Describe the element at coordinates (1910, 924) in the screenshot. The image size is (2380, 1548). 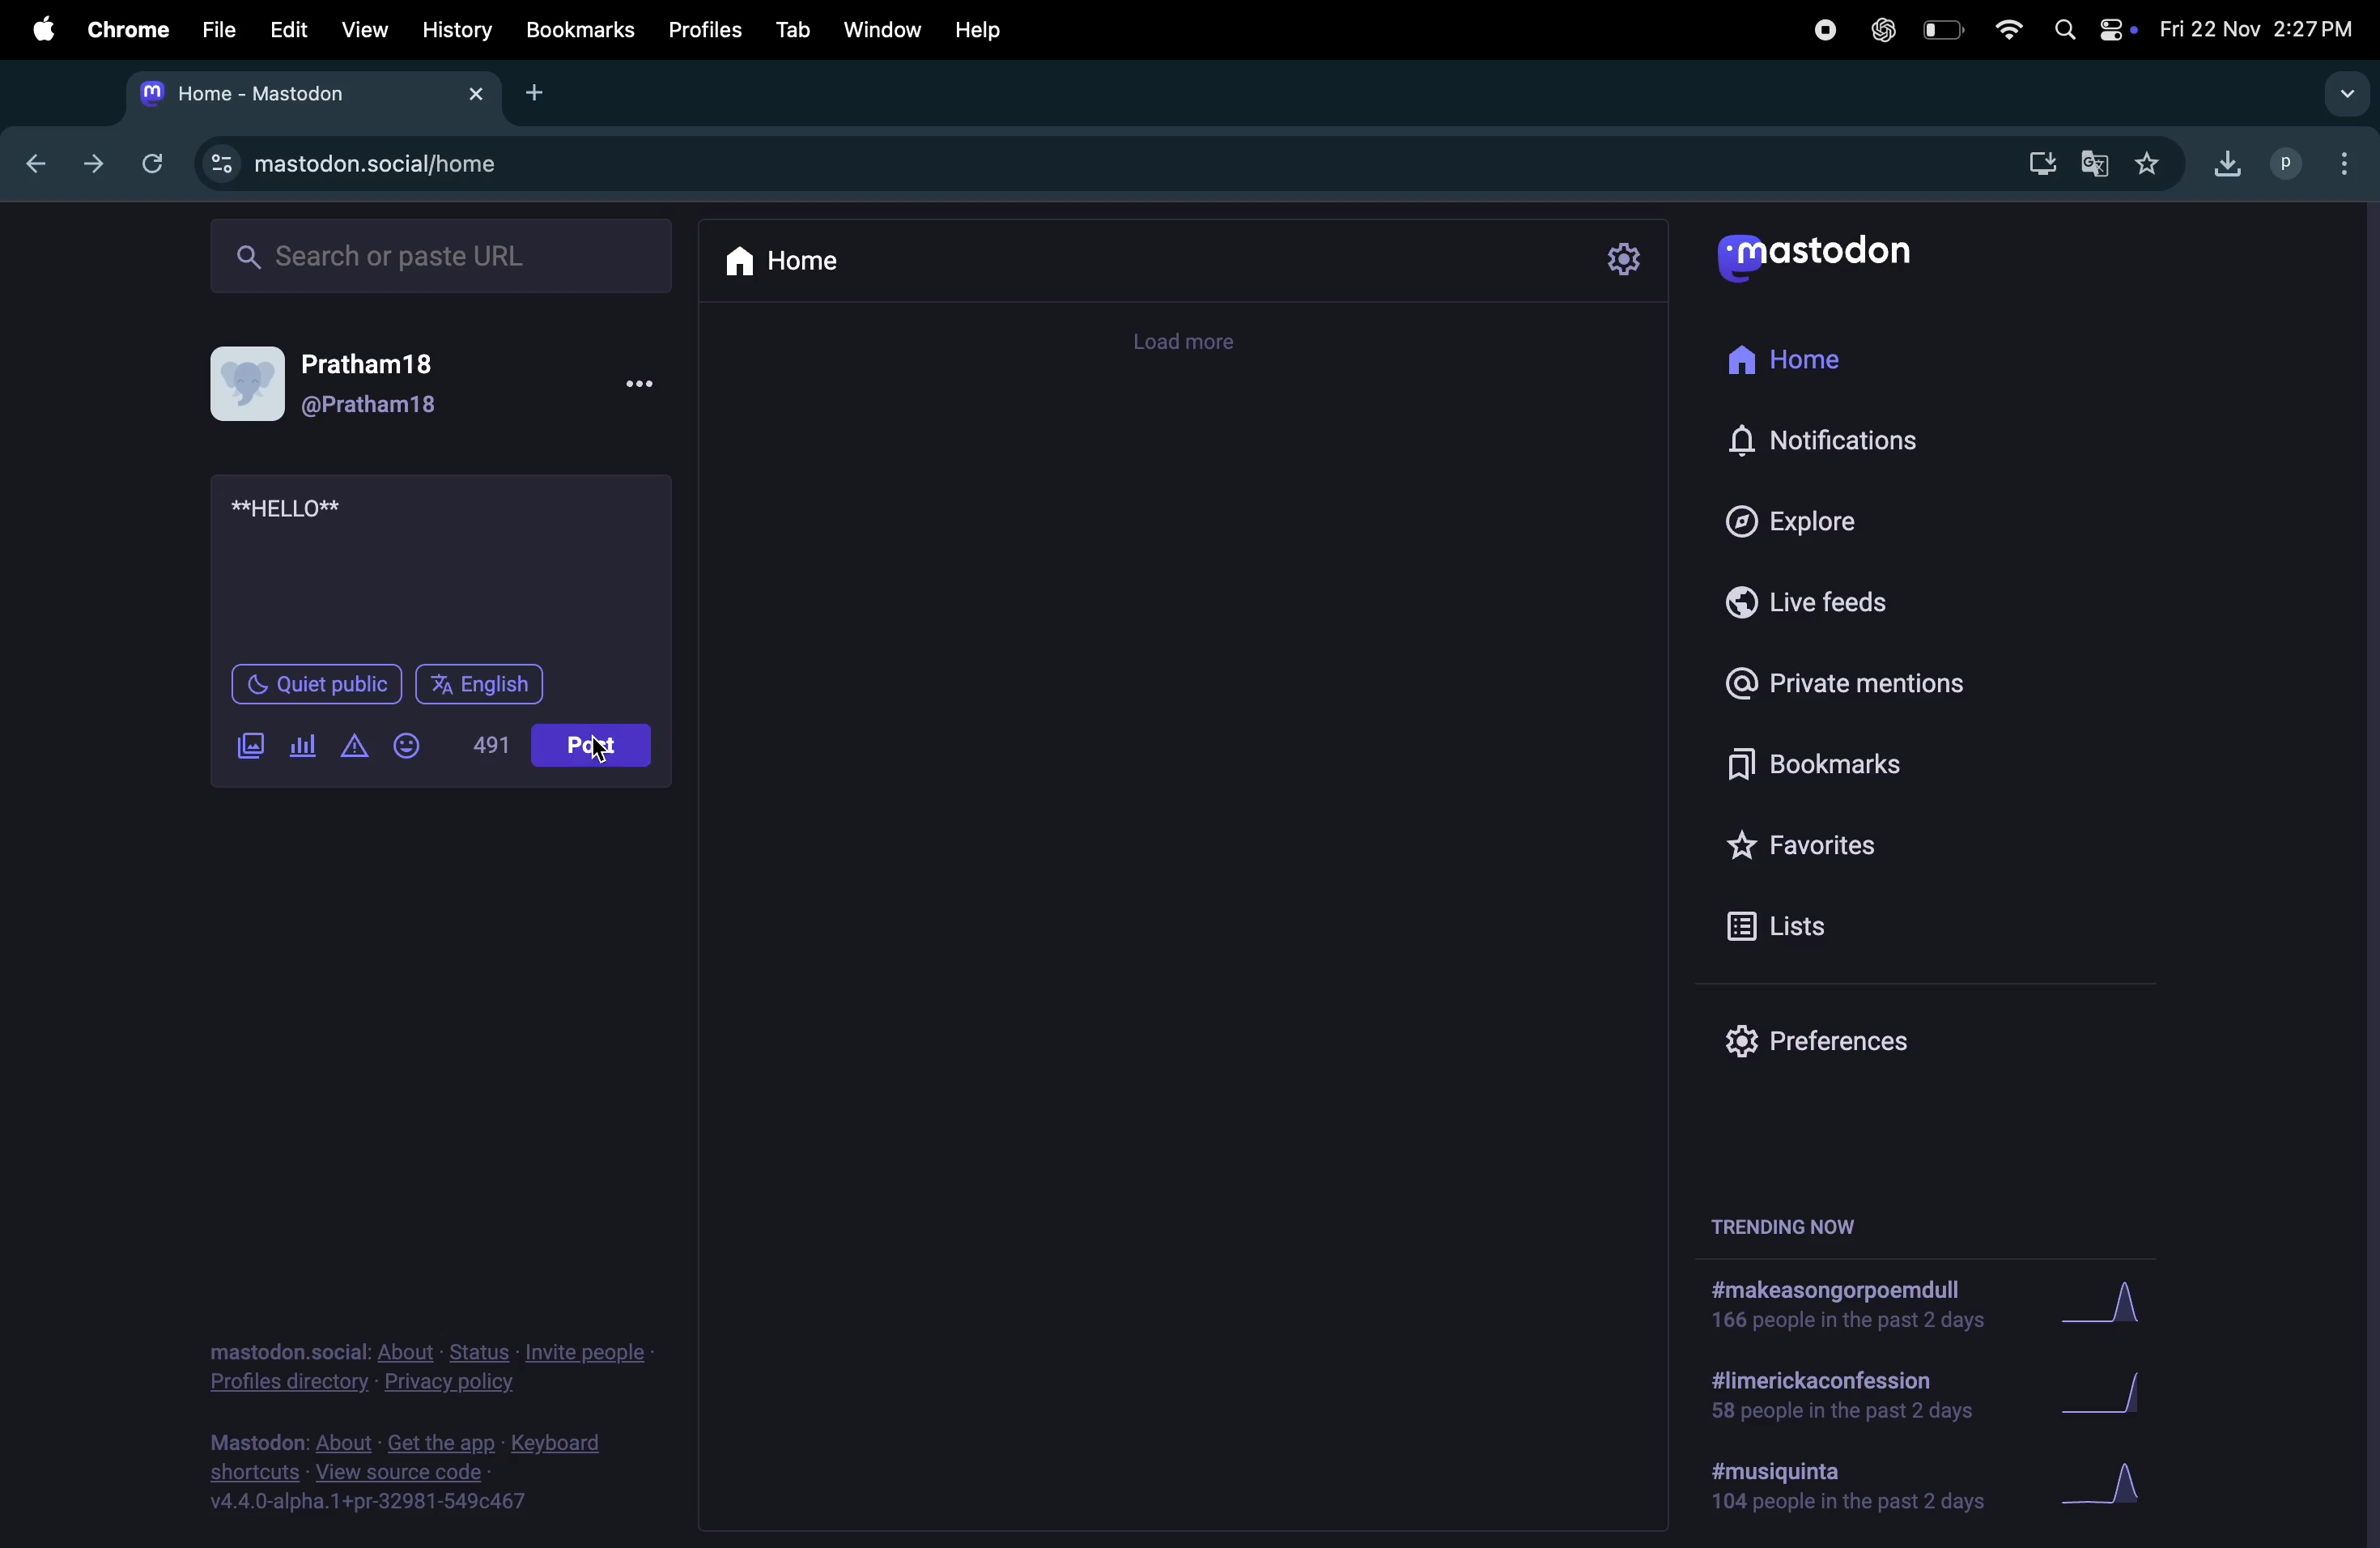
I see `lists` at that location.